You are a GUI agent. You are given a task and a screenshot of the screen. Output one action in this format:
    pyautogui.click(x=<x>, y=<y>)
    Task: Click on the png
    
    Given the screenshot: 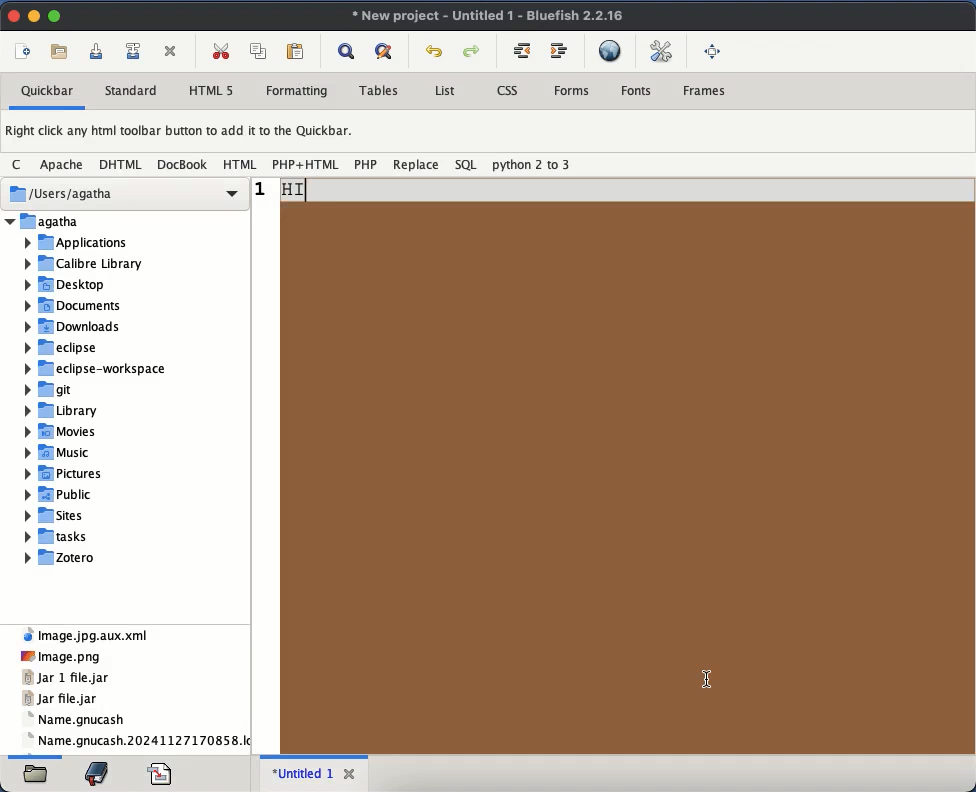 What is the action you would take?
    pyautogui.click(x=59, y=655)
    